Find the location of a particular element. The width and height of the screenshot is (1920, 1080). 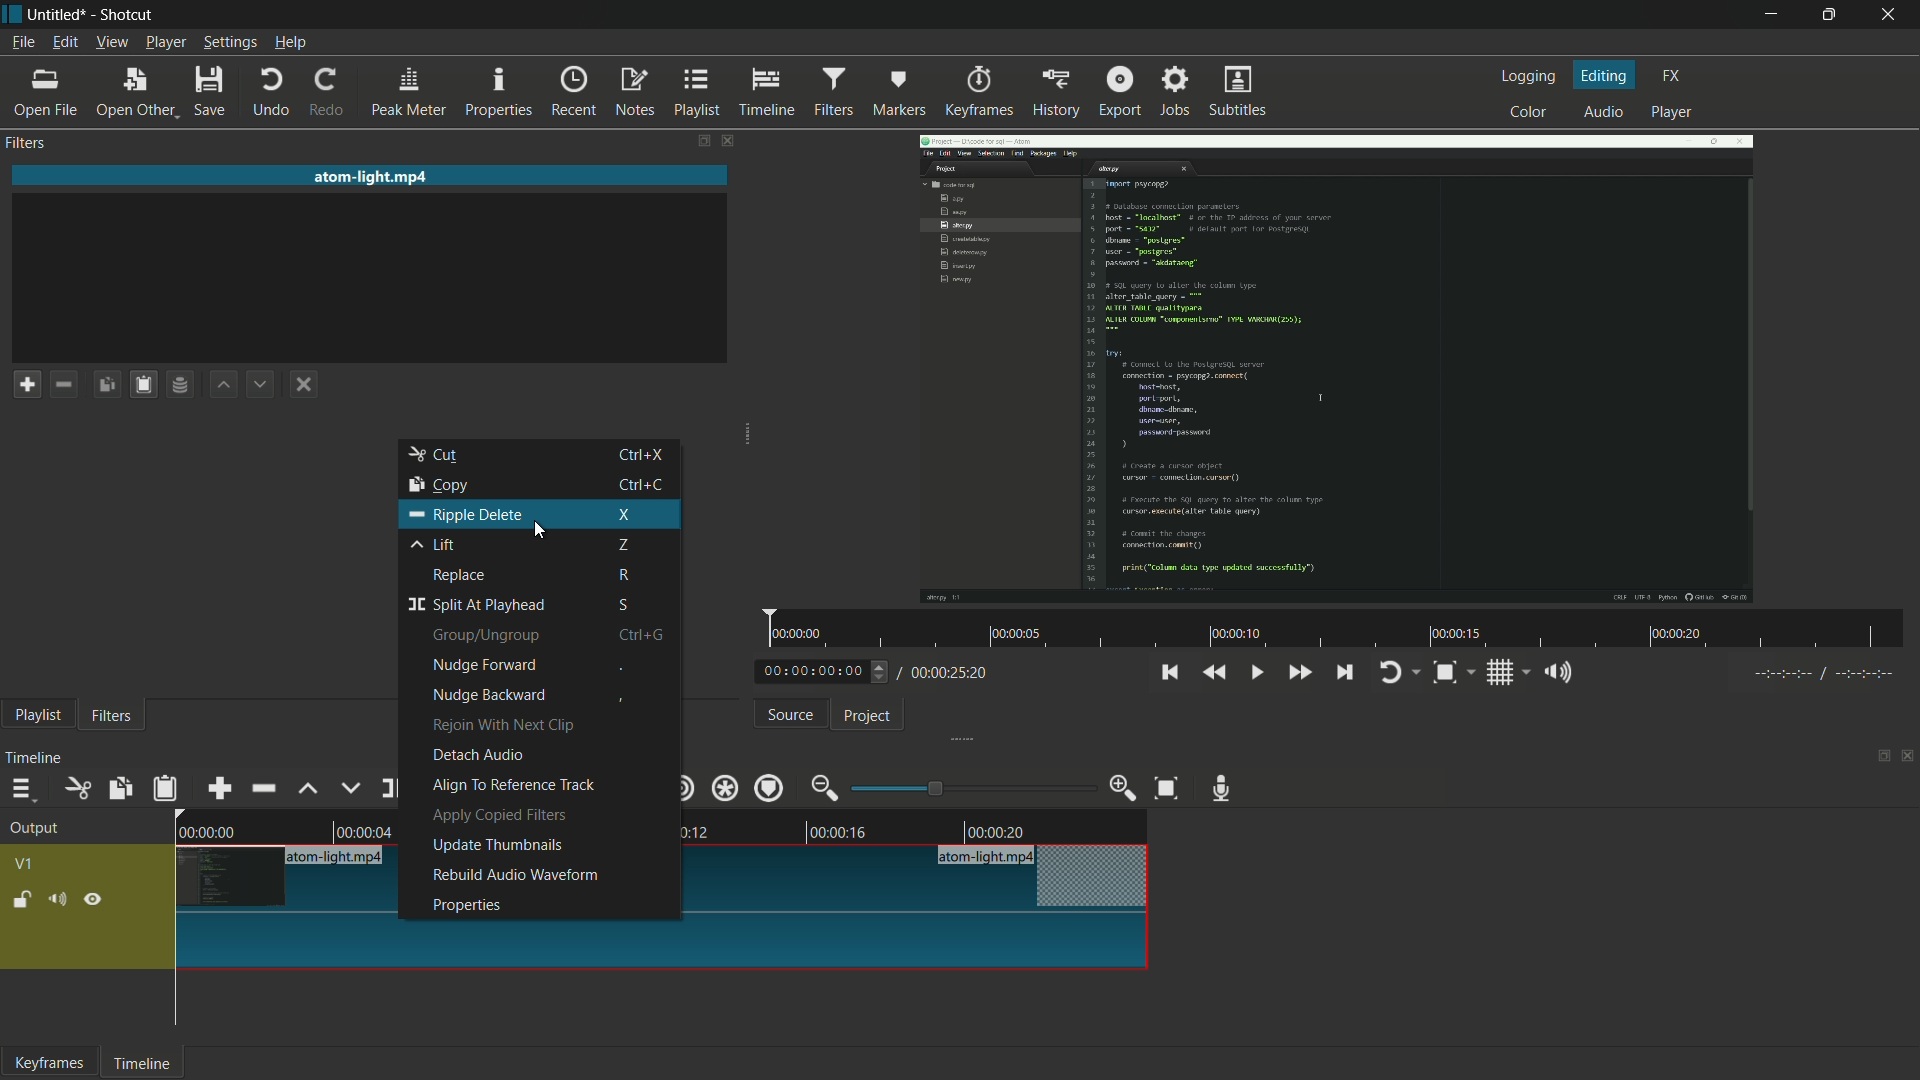

Cursor is located at coordinates (541, 537).